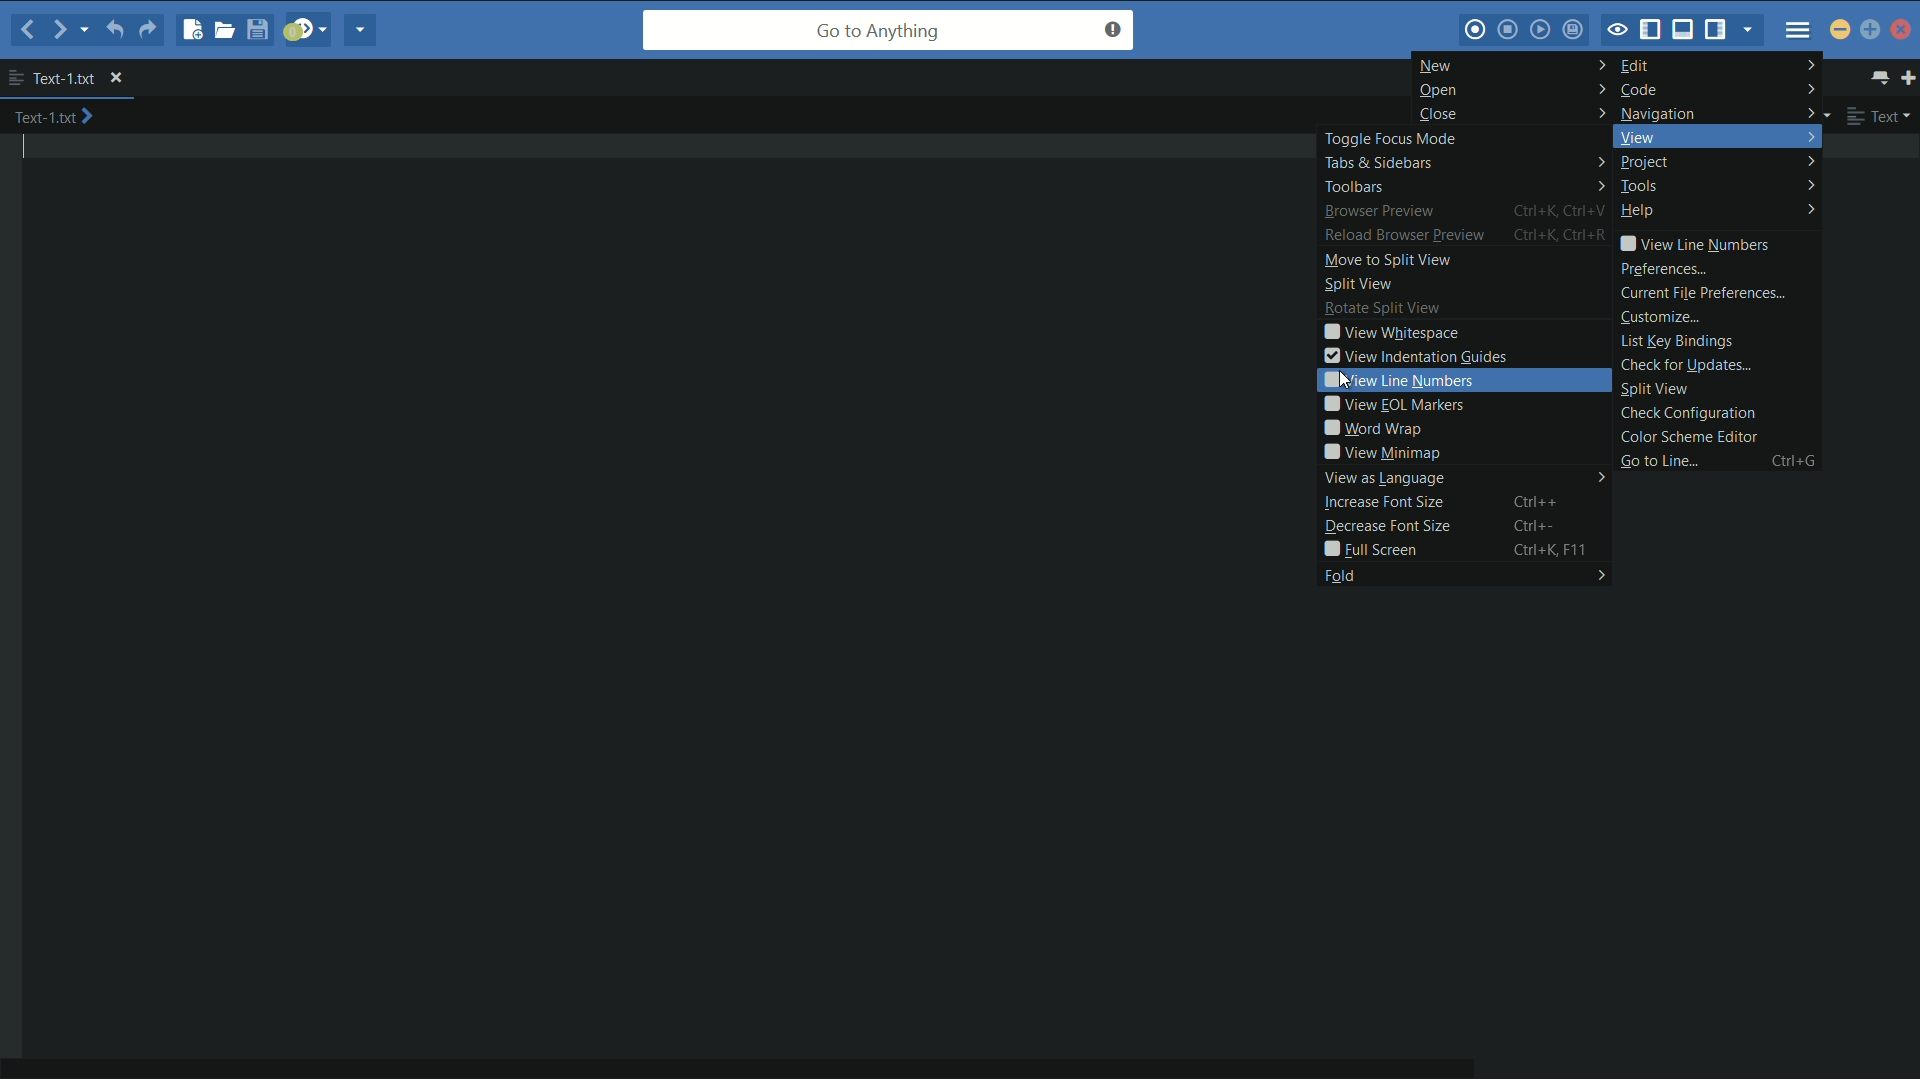 The height and width of the screenshot is (1080, 1920). Describe the element at coordinates (86, 33) in the screenshot. I see `recent locations` at that location.